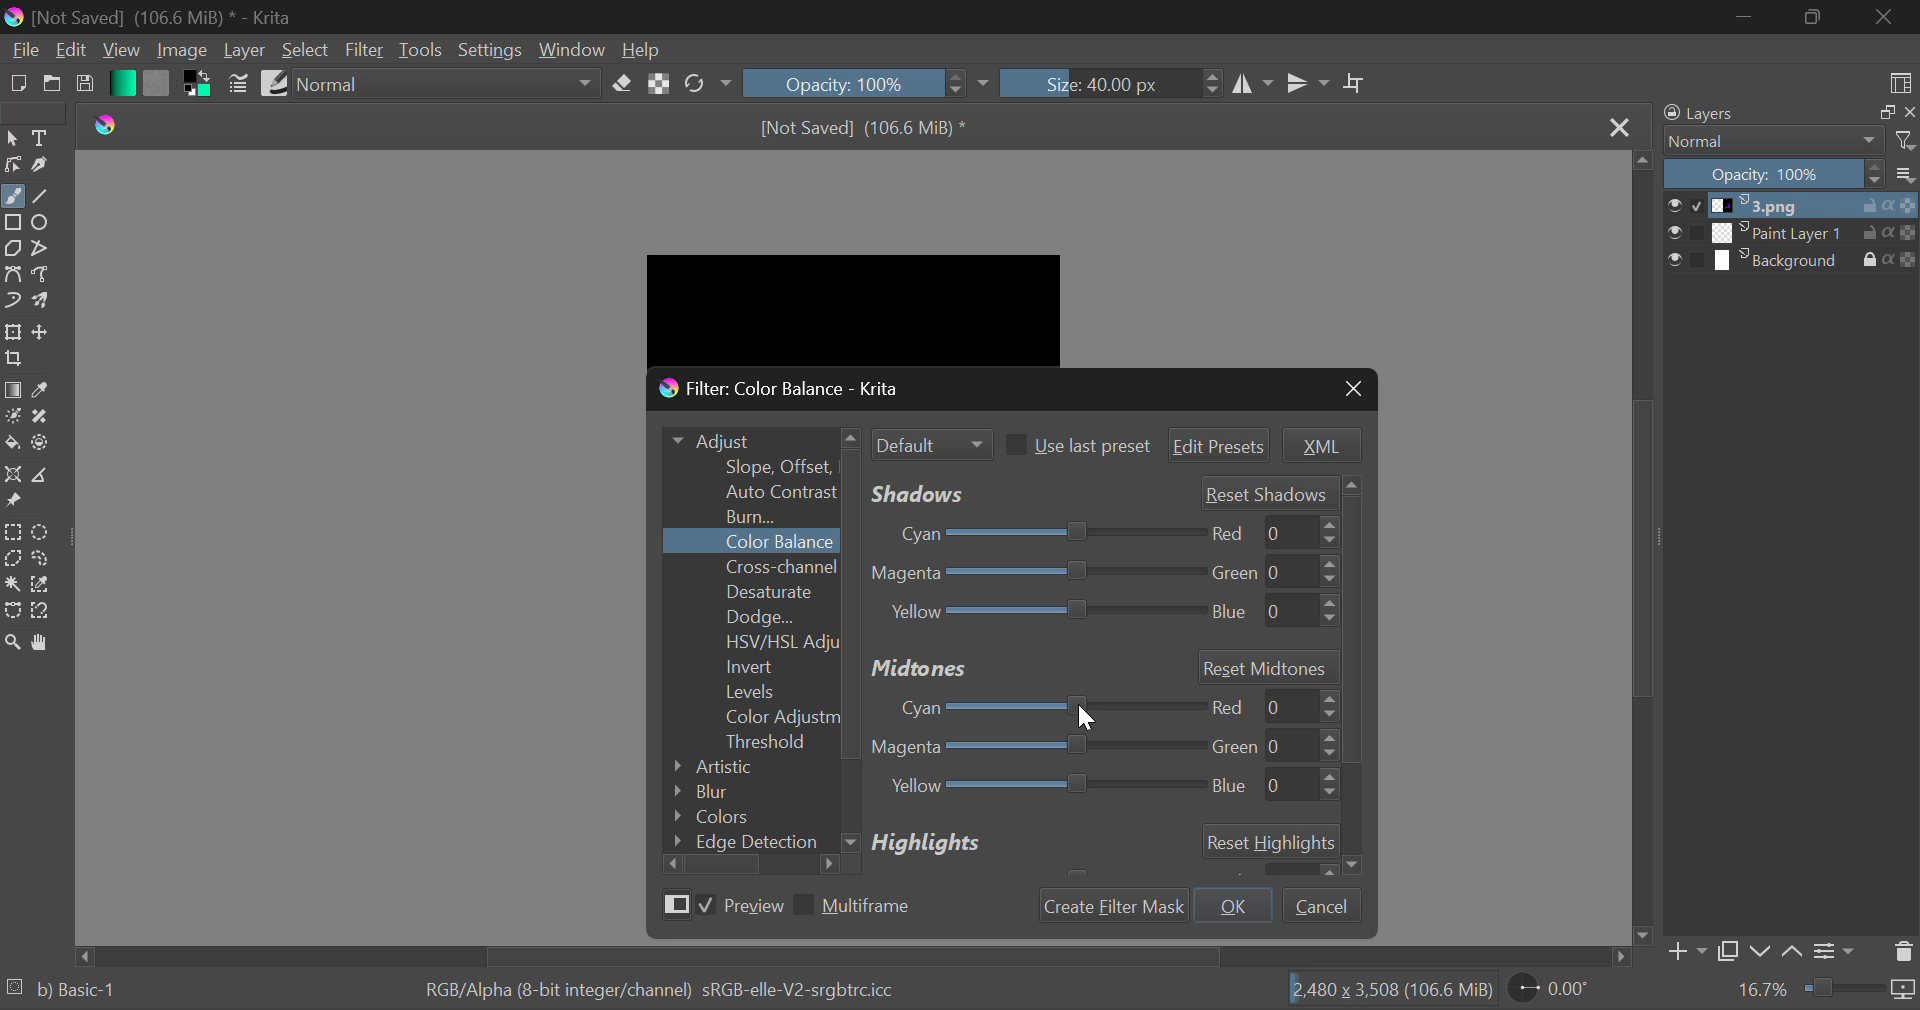  What do you see at coordinates (752, 717) in the screenshot?
I see `Color Adjustment` at bounding box center [752, 717].